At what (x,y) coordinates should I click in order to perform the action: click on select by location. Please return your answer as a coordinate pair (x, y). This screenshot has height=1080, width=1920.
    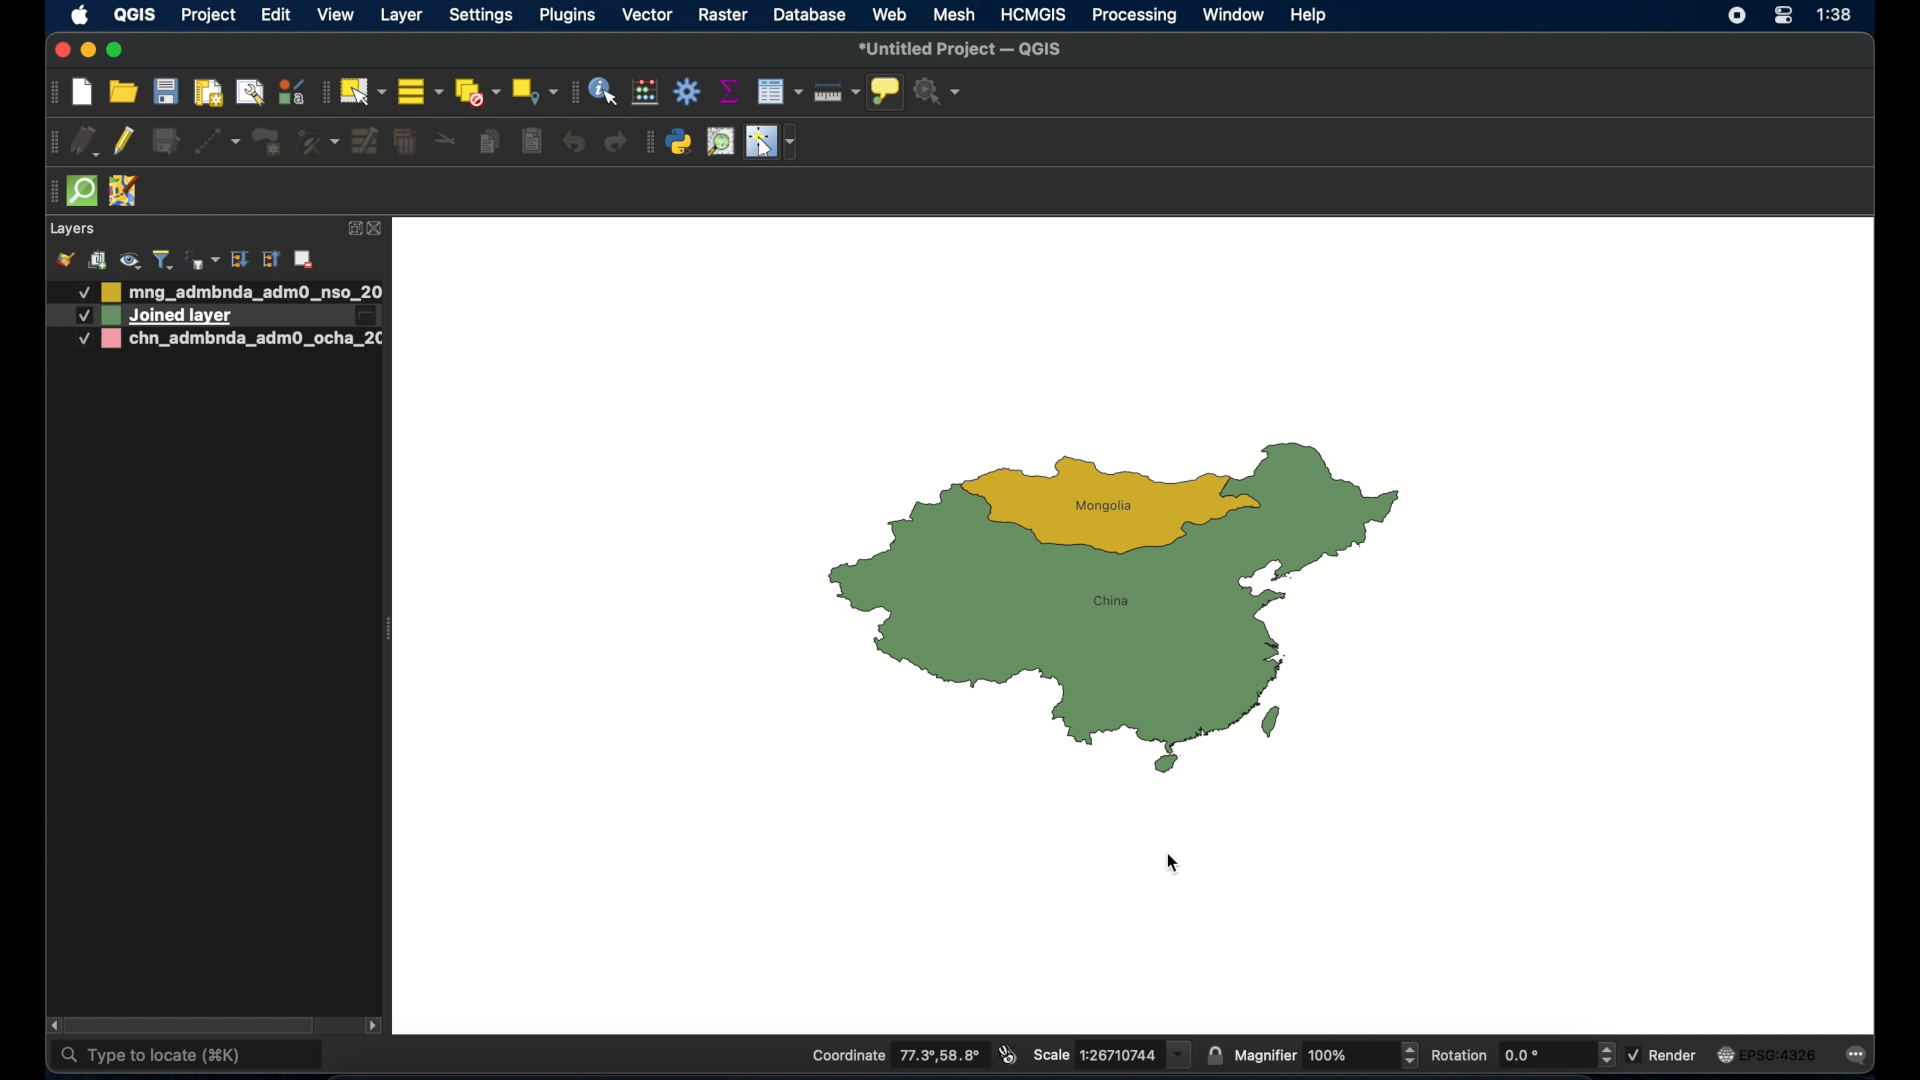
    Looking at the image, I should click on (533, 92).